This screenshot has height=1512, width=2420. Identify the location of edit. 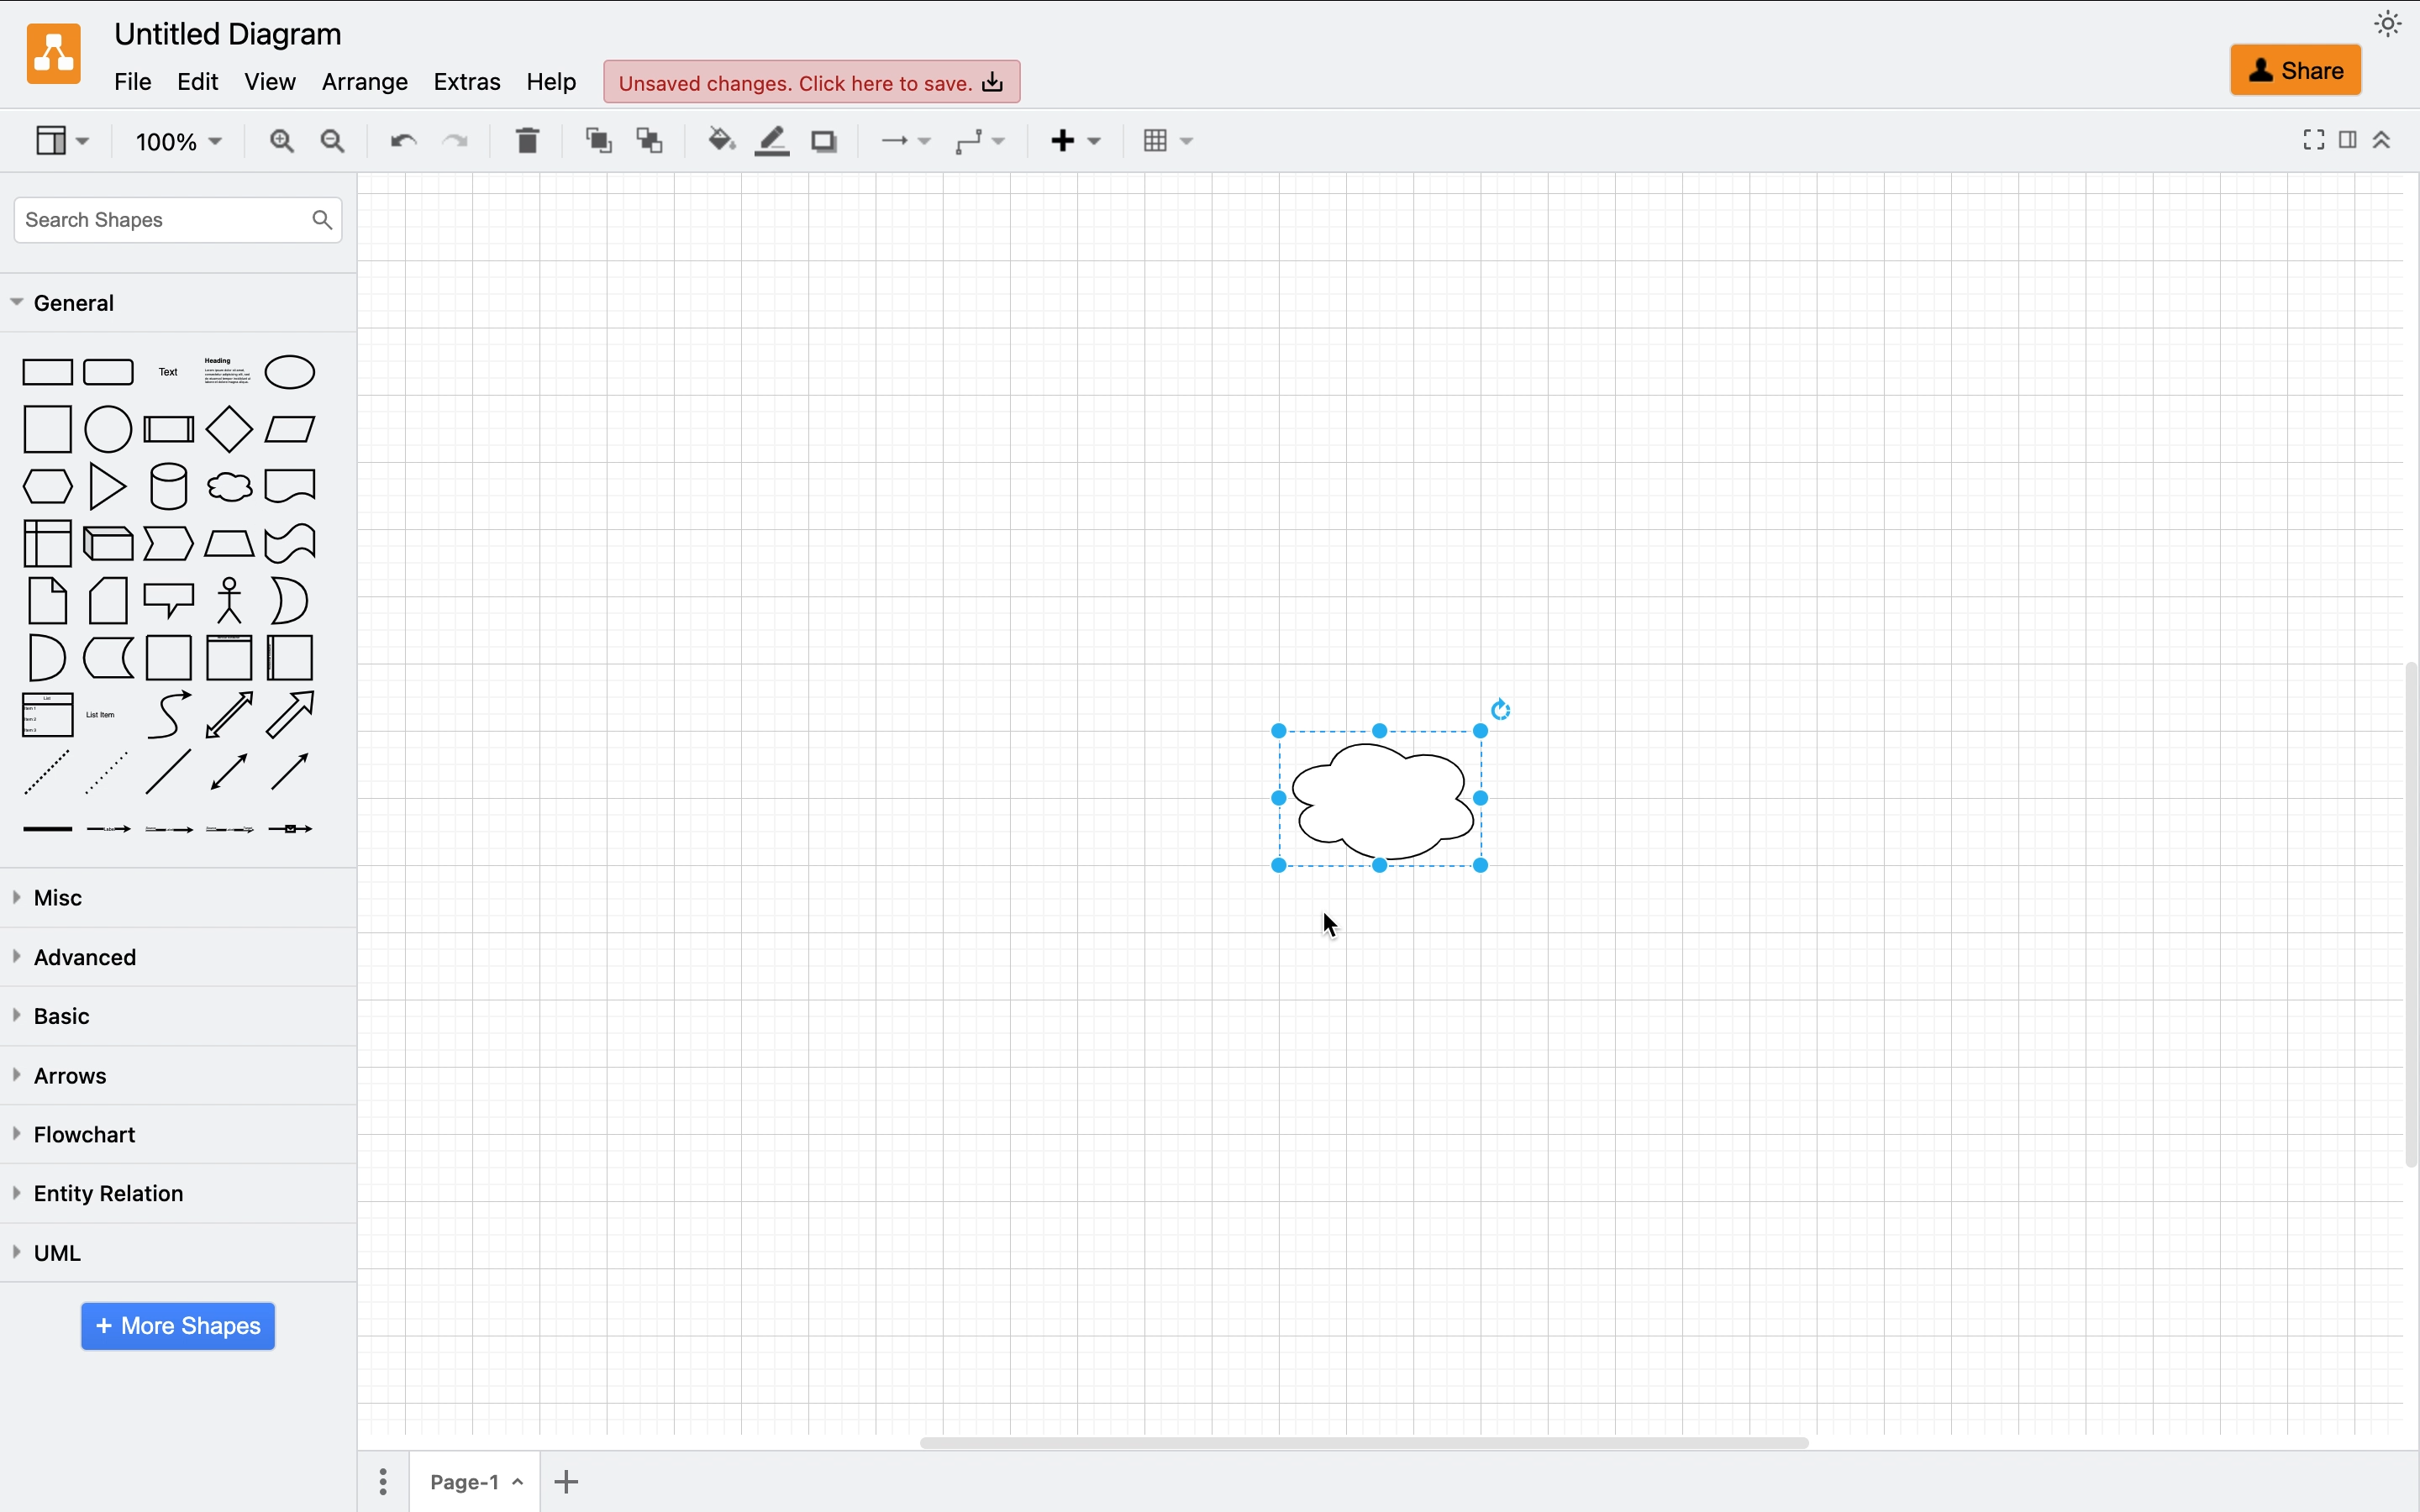
(205, 80).